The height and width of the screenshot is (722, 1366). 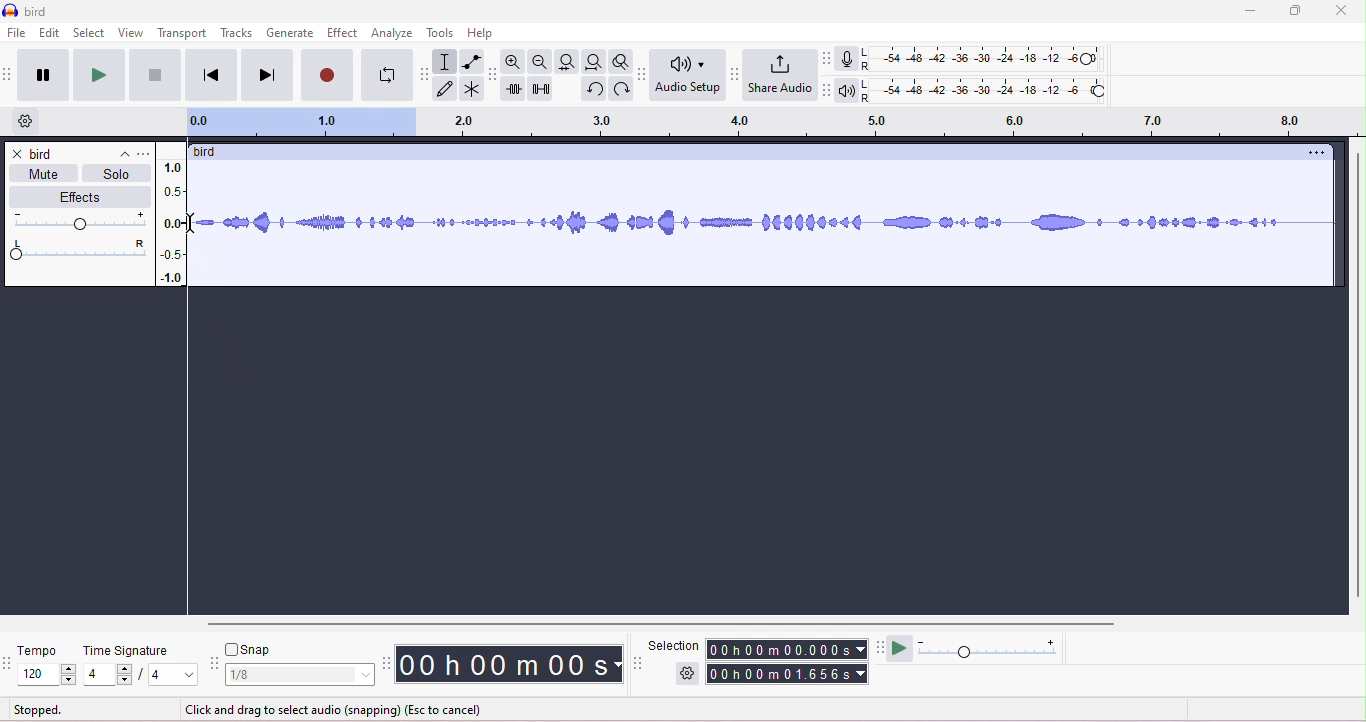 What do you see at coordinates (855, 59) in the screenshot?
I see `record meter` at bounding box center [855, 59].